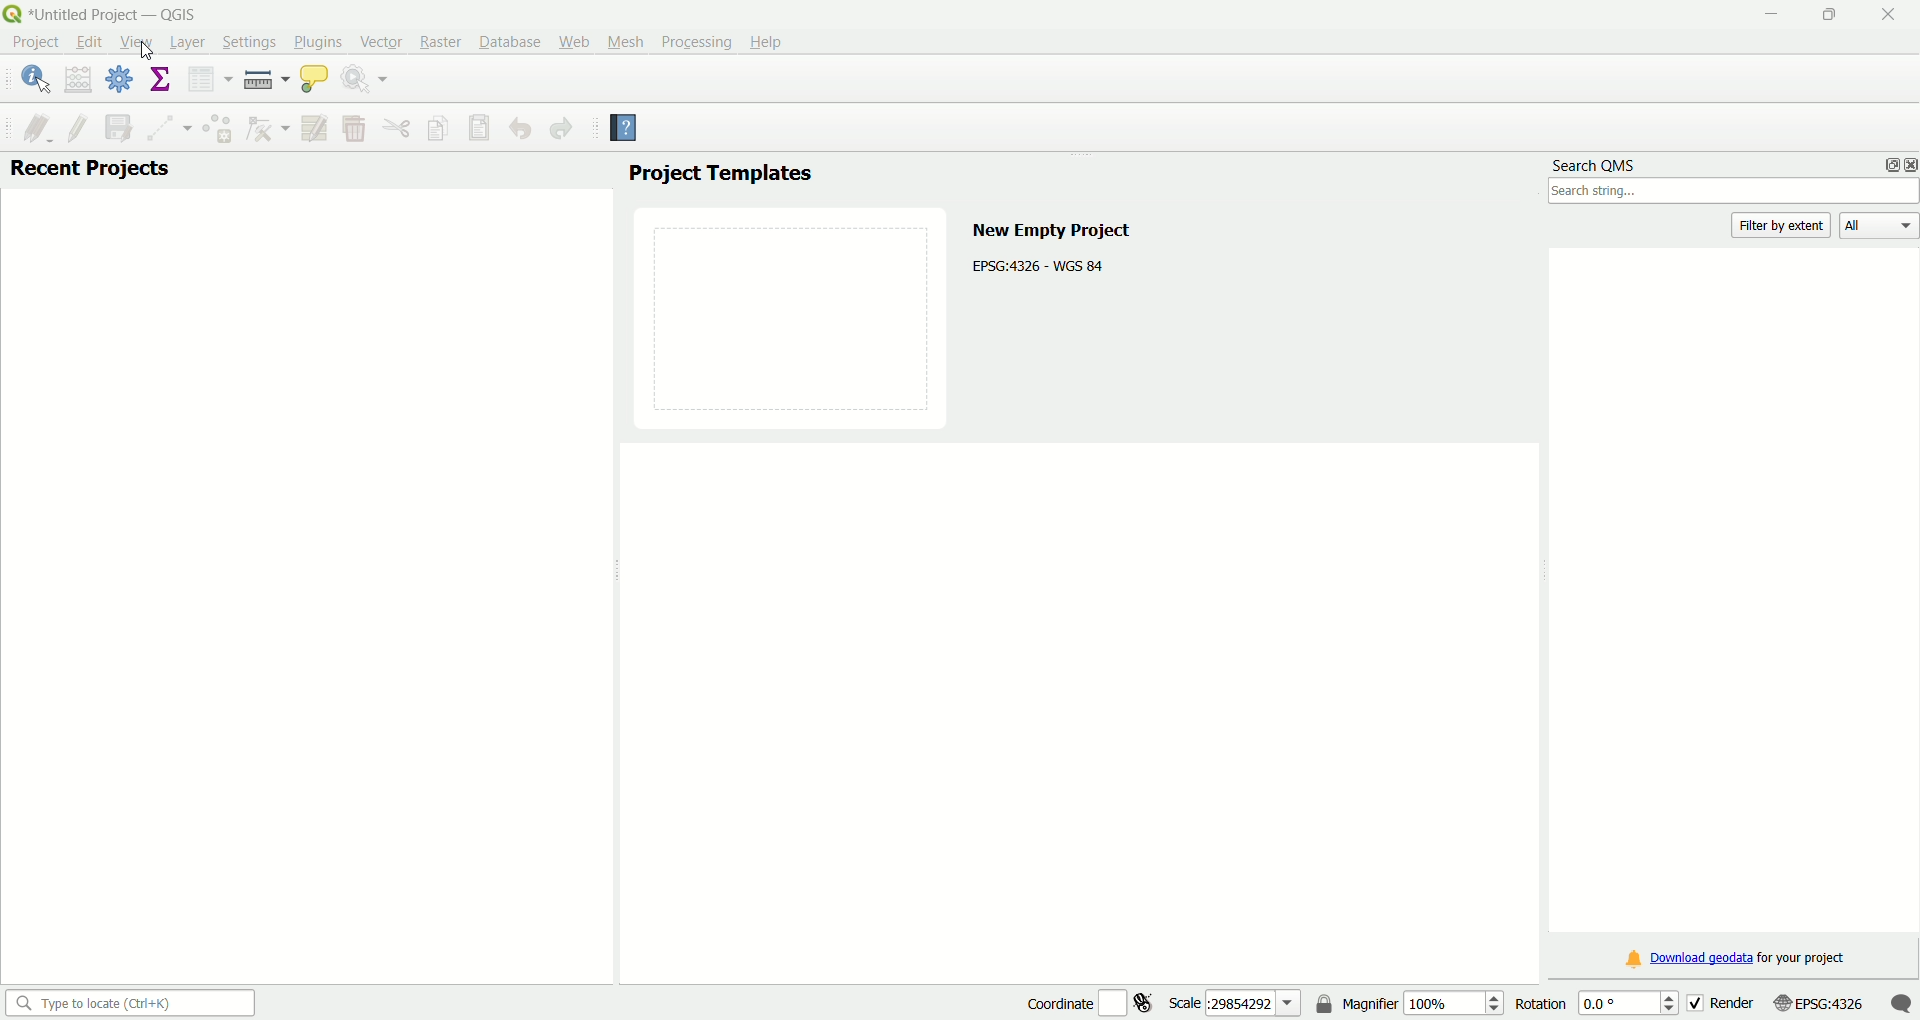 The width and height of the screenshot is (1920, 1020). What do you see at coordinates (1828, 17) in the screenshot?
I see `Maximize` at bounding box center [1828, 17].